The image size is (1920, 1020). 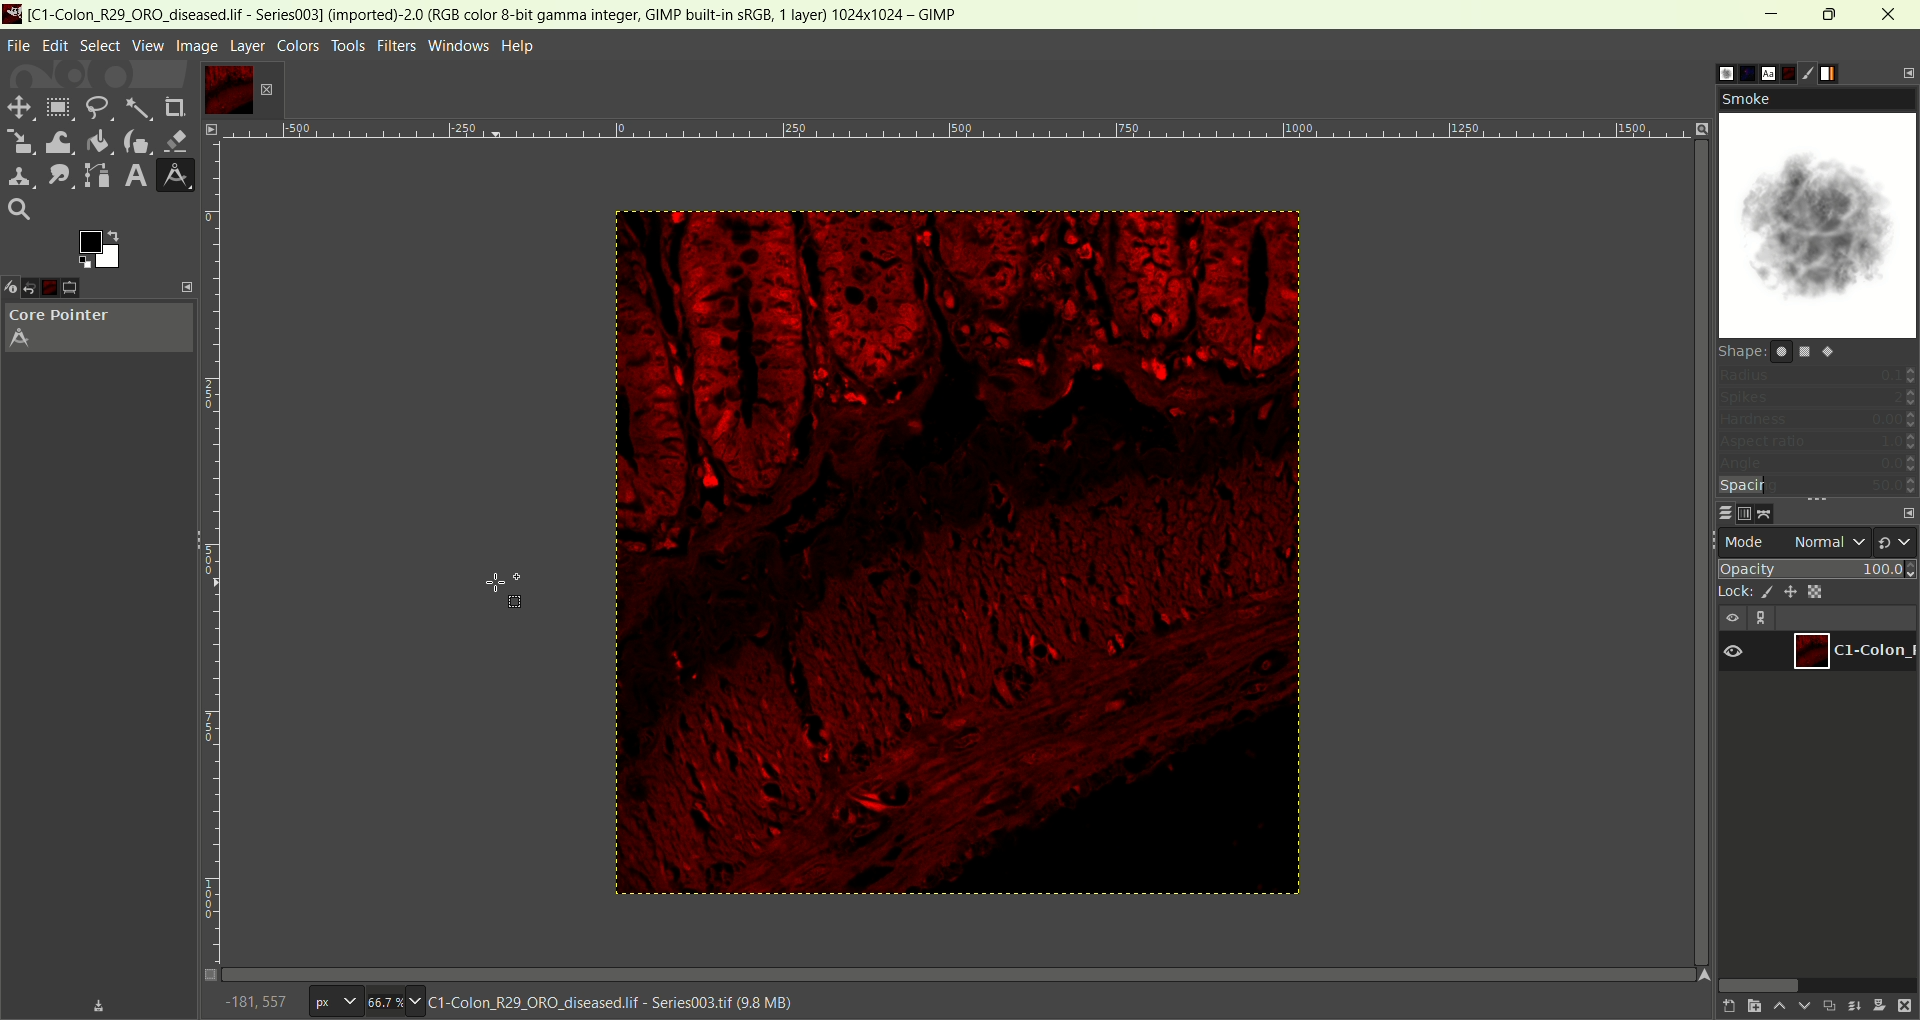 I want to click on help, so click(x=520, y=47).